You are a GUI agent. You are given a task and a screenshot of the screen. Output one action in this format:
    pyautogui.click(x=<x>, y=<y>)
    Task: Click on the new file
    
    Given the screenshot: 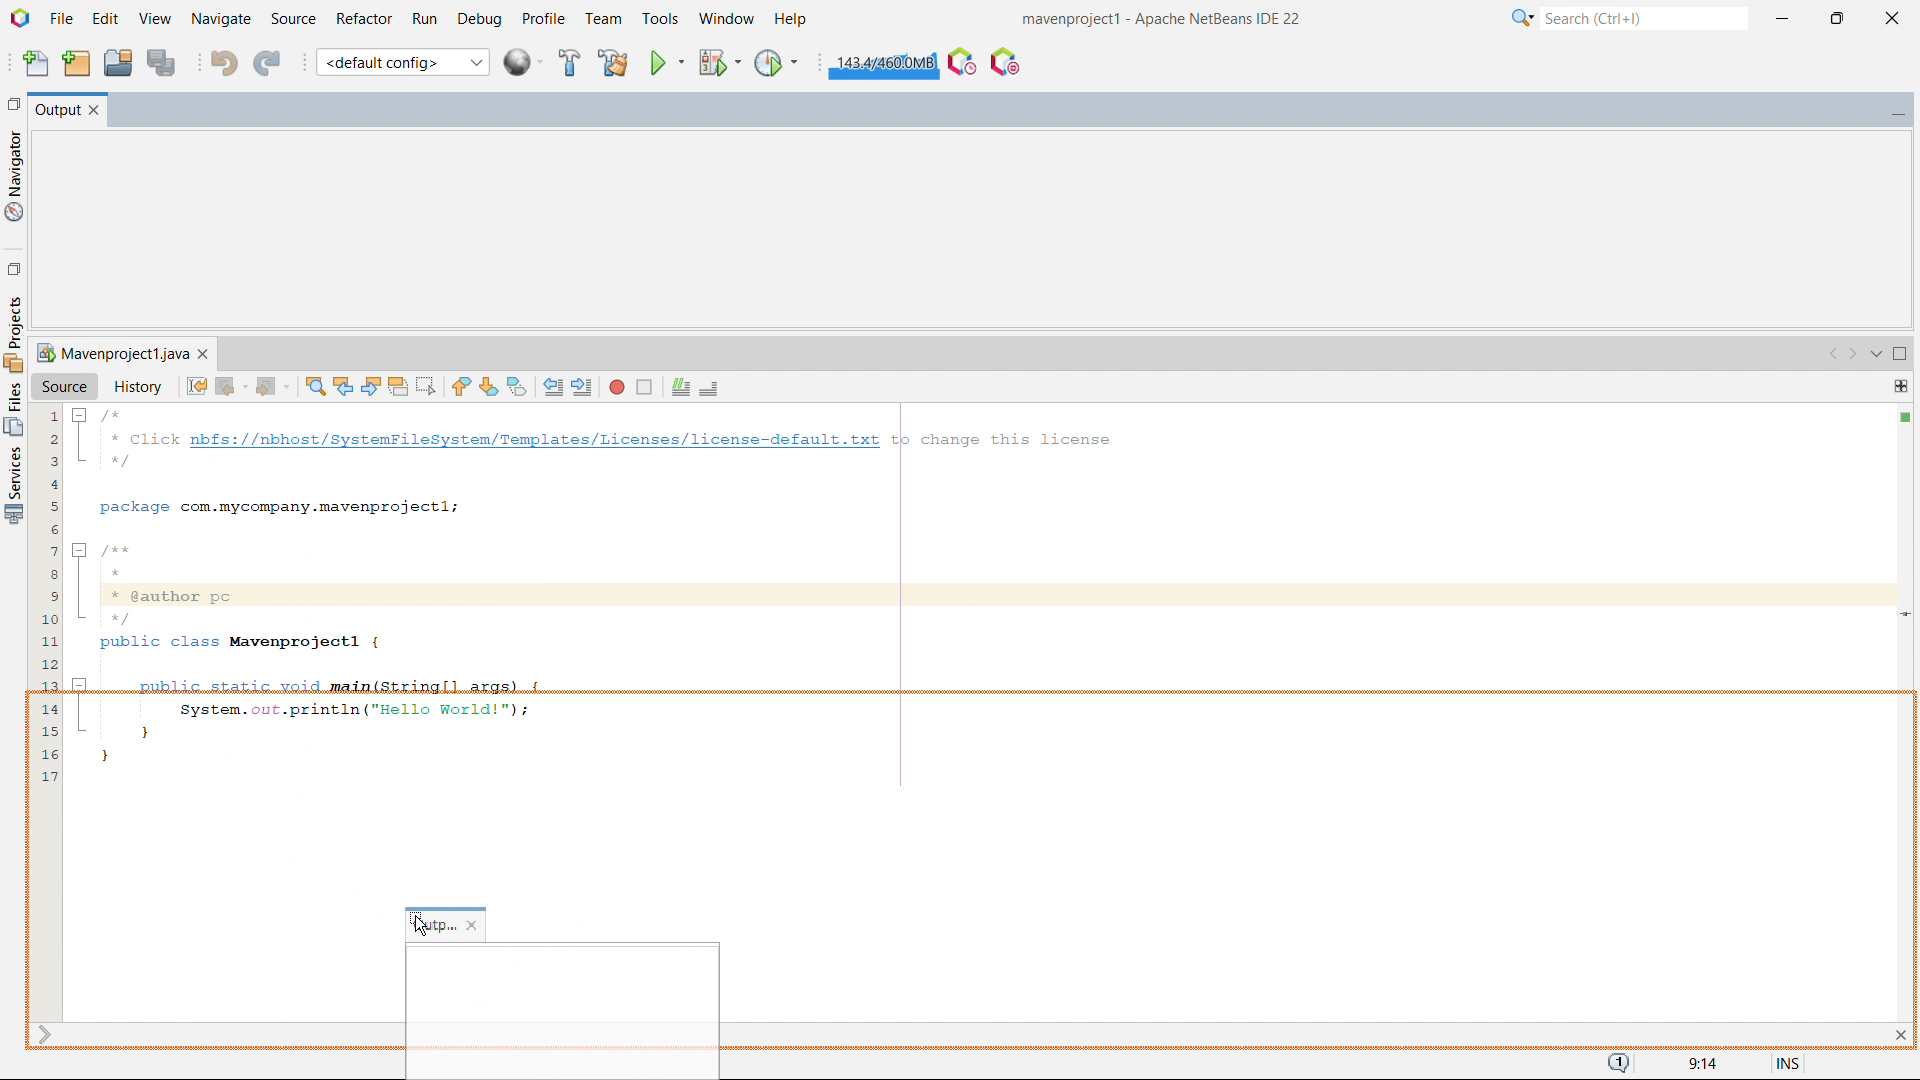 What is the action you would take?
    pyautogui.click(x=37, y=61)
    